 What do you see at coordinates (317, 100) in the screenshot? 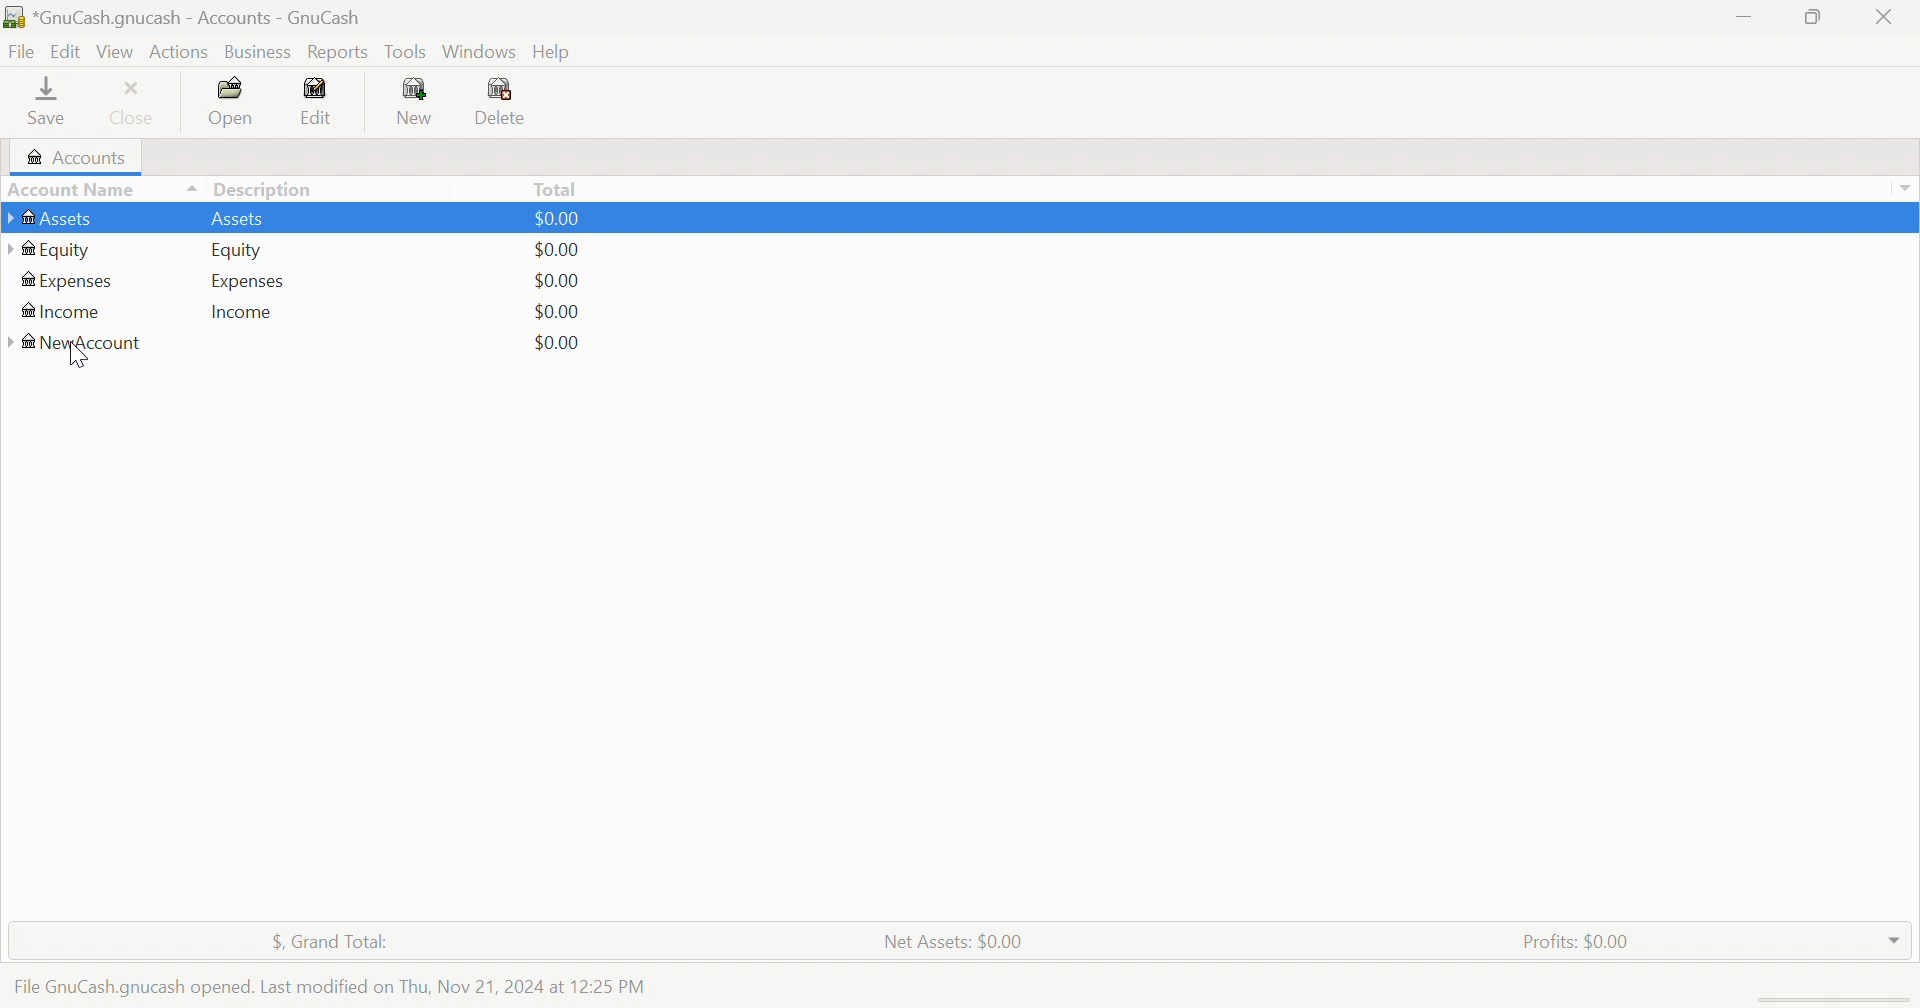
I see `Edit` at bounding box center [317, 100].